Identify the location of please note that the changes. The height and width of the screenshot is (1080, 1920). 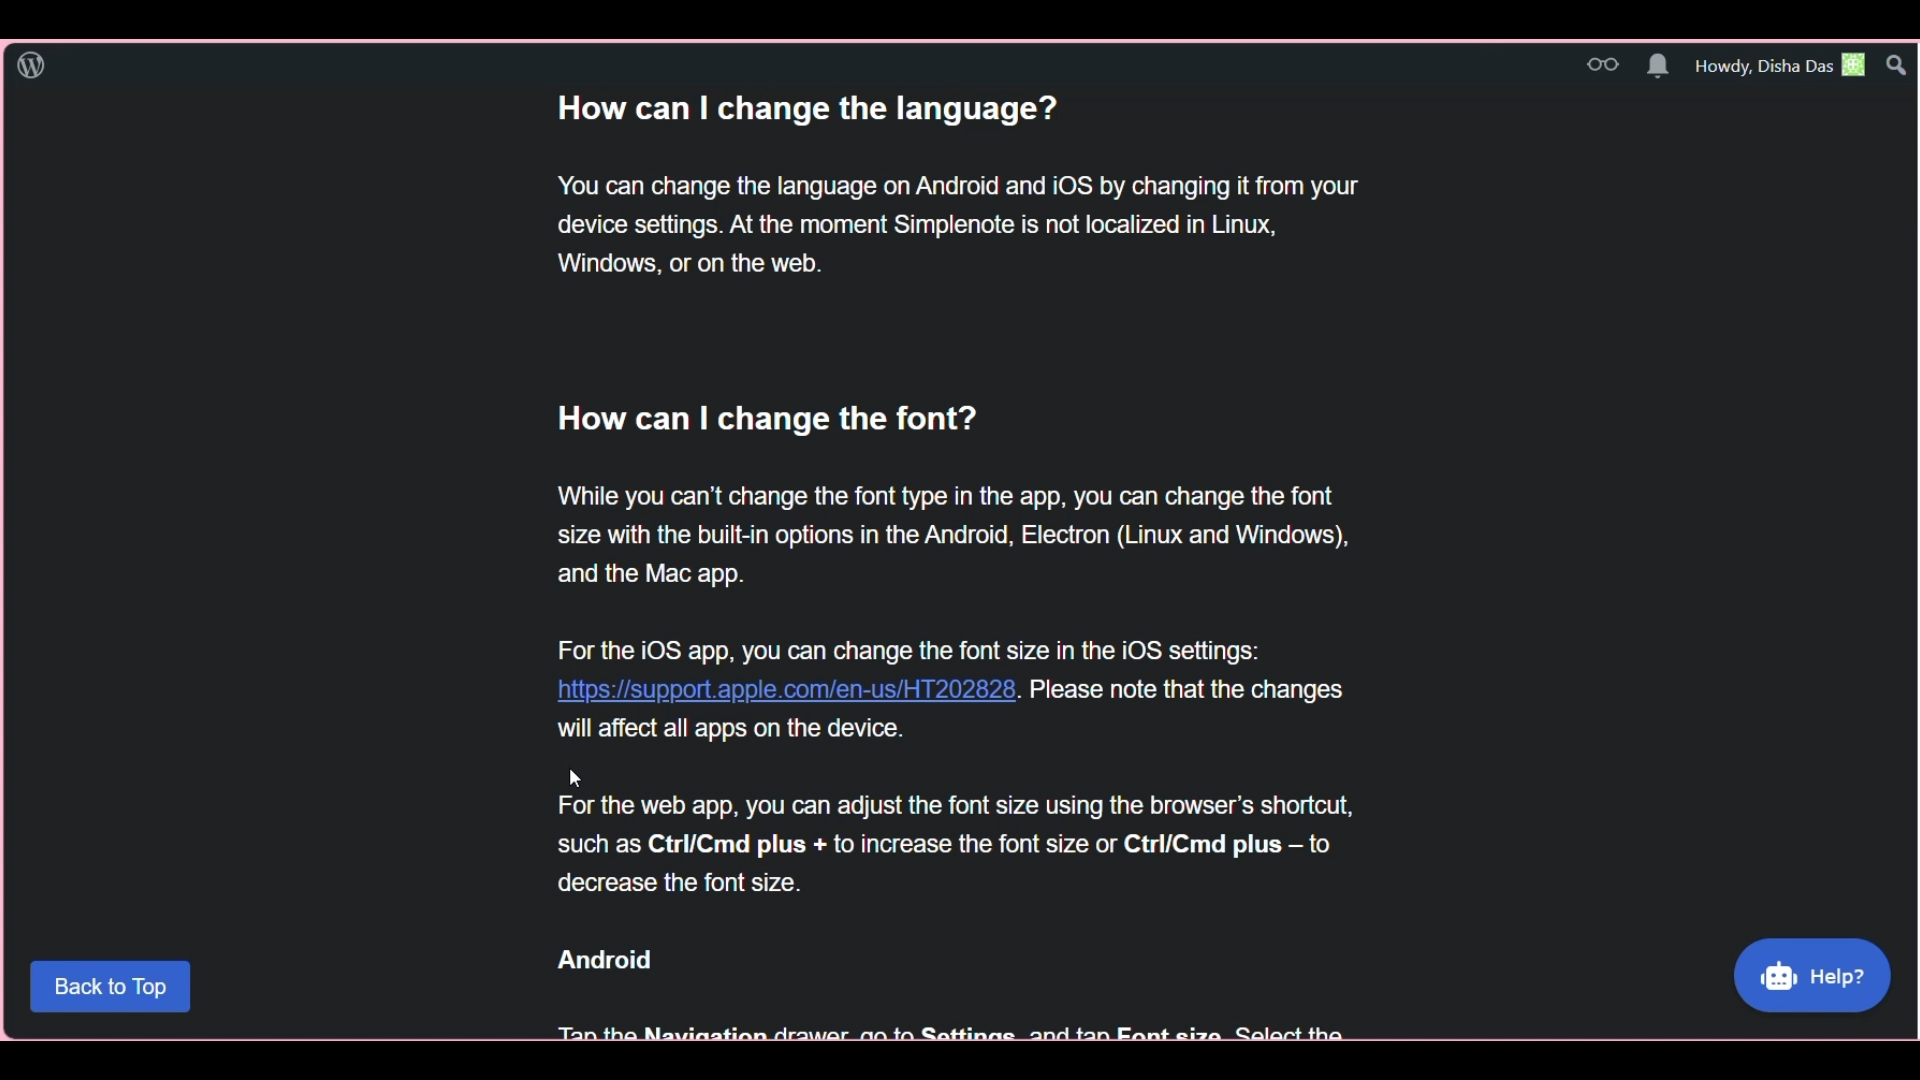
(1198, 690).